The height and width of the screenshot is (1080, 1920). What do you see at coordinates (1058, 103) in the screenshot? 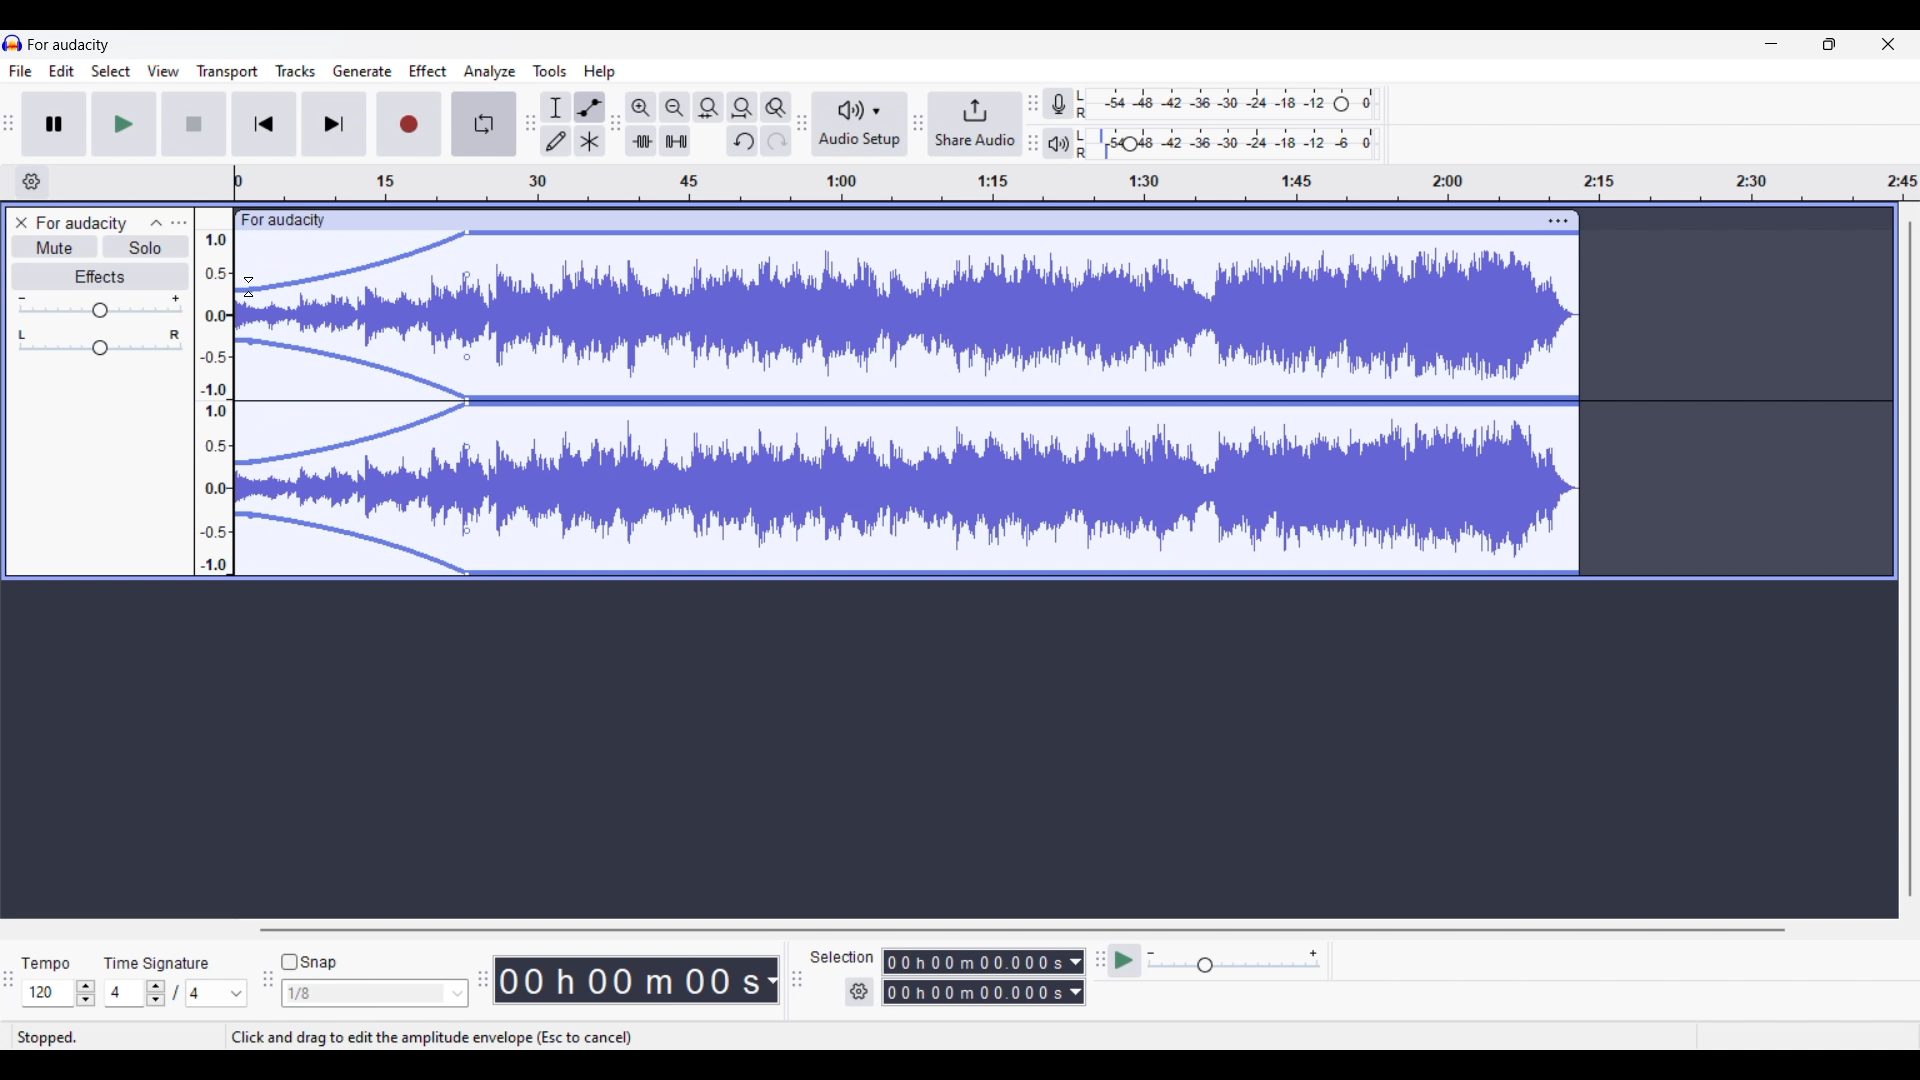
I see `Record meter` at bounding box center [1058, 103].